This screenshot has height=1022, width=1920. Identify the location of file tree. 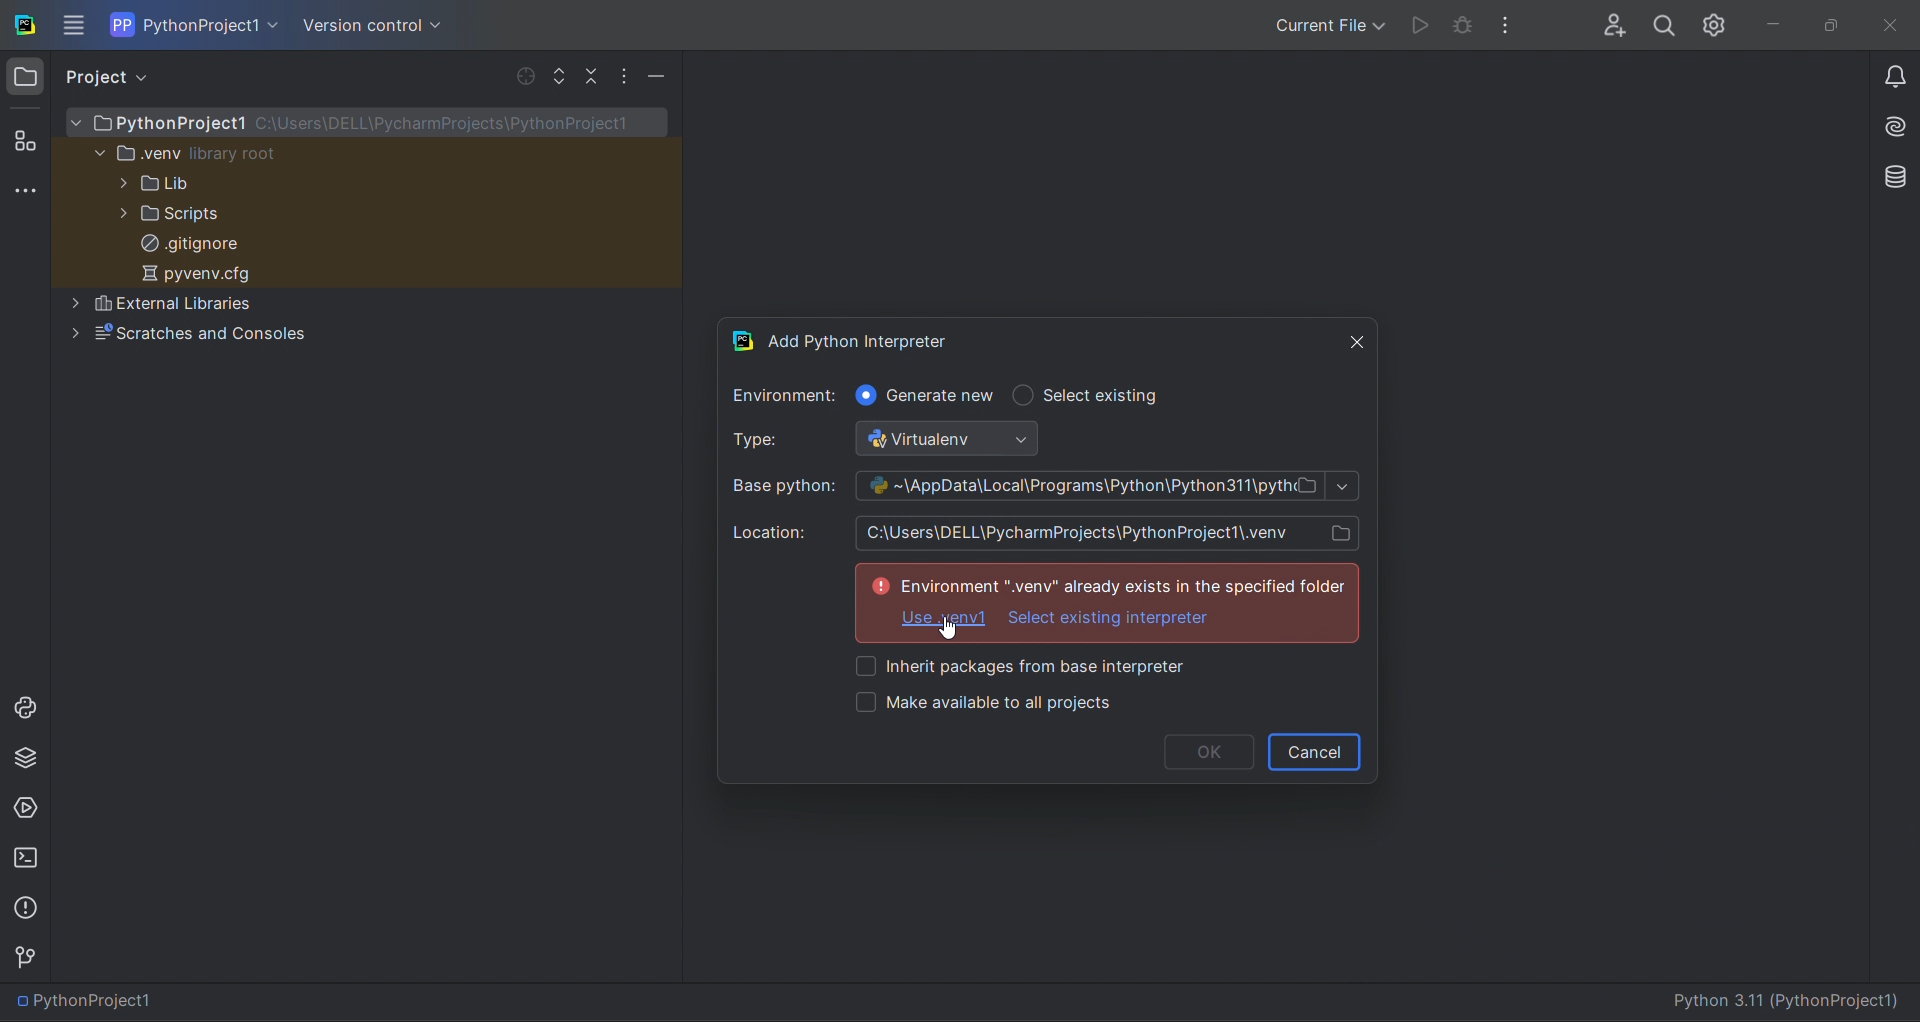
(367, 234).